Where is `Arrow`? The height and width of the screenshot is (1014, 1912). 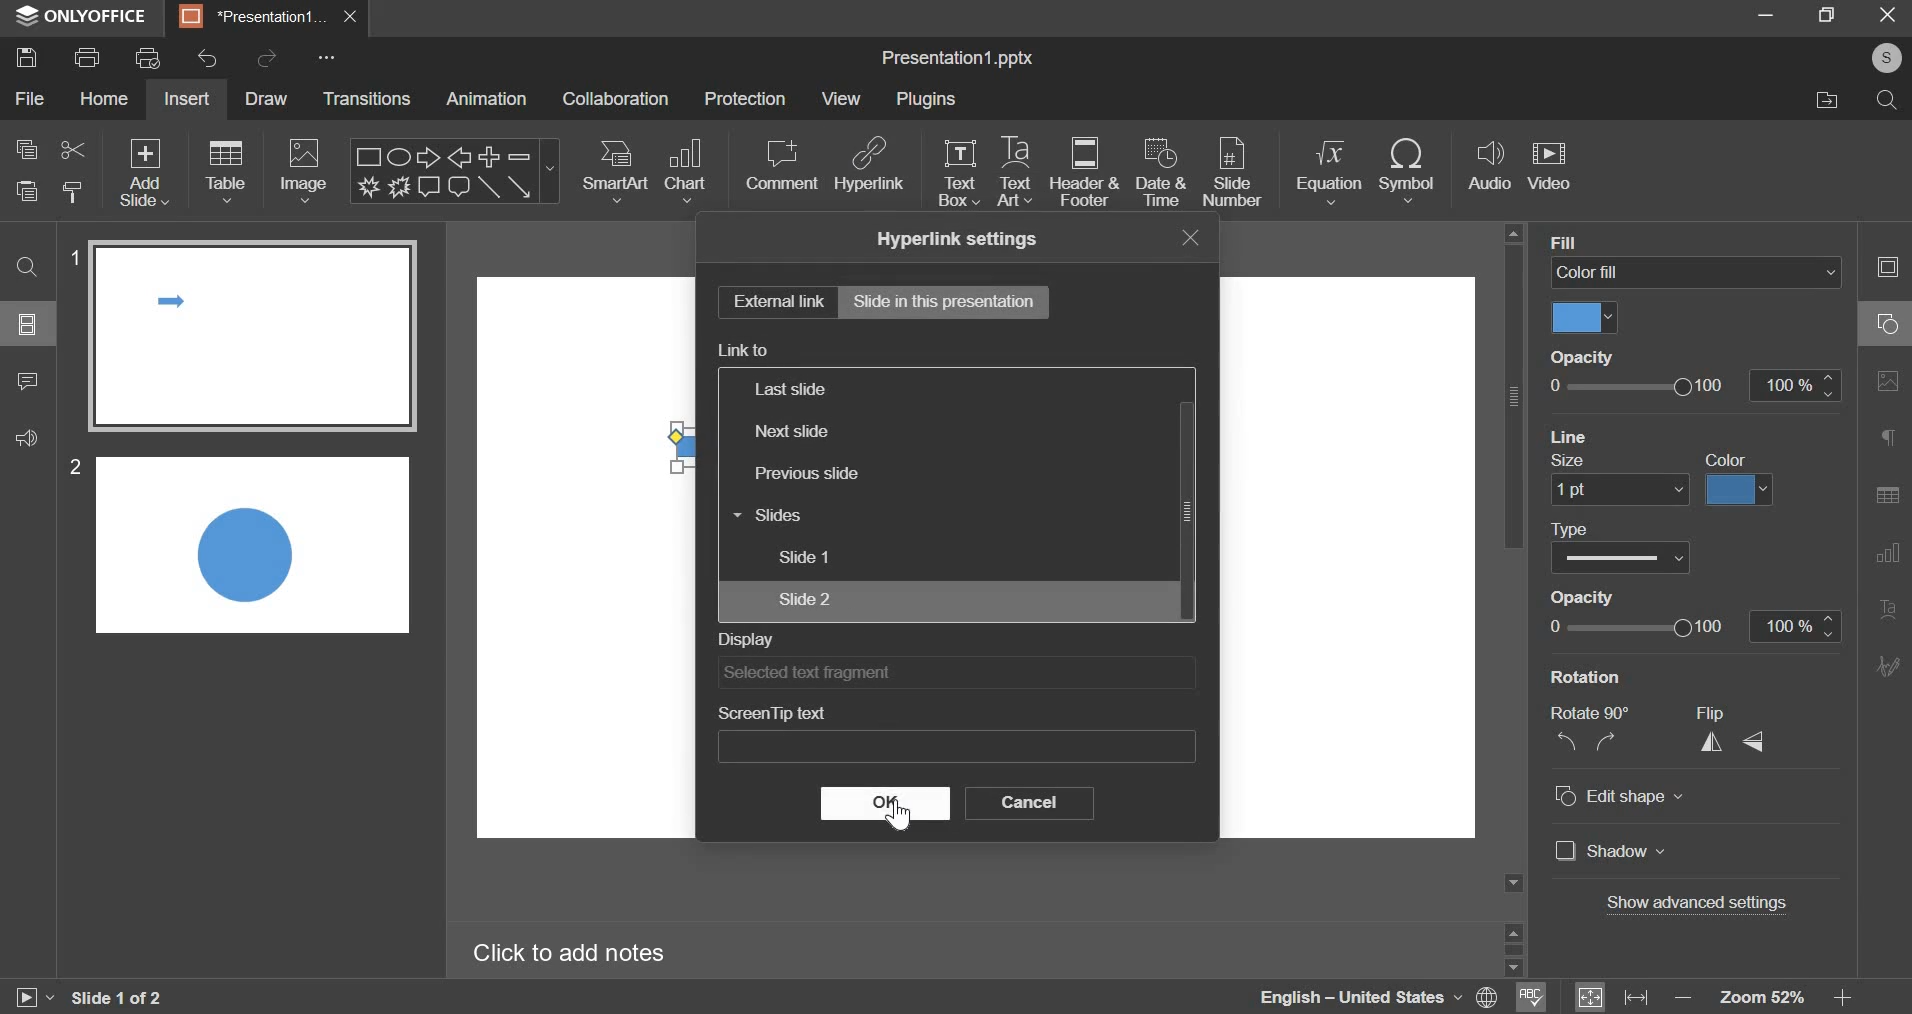 Arrow is located at coordinates (520, 186).